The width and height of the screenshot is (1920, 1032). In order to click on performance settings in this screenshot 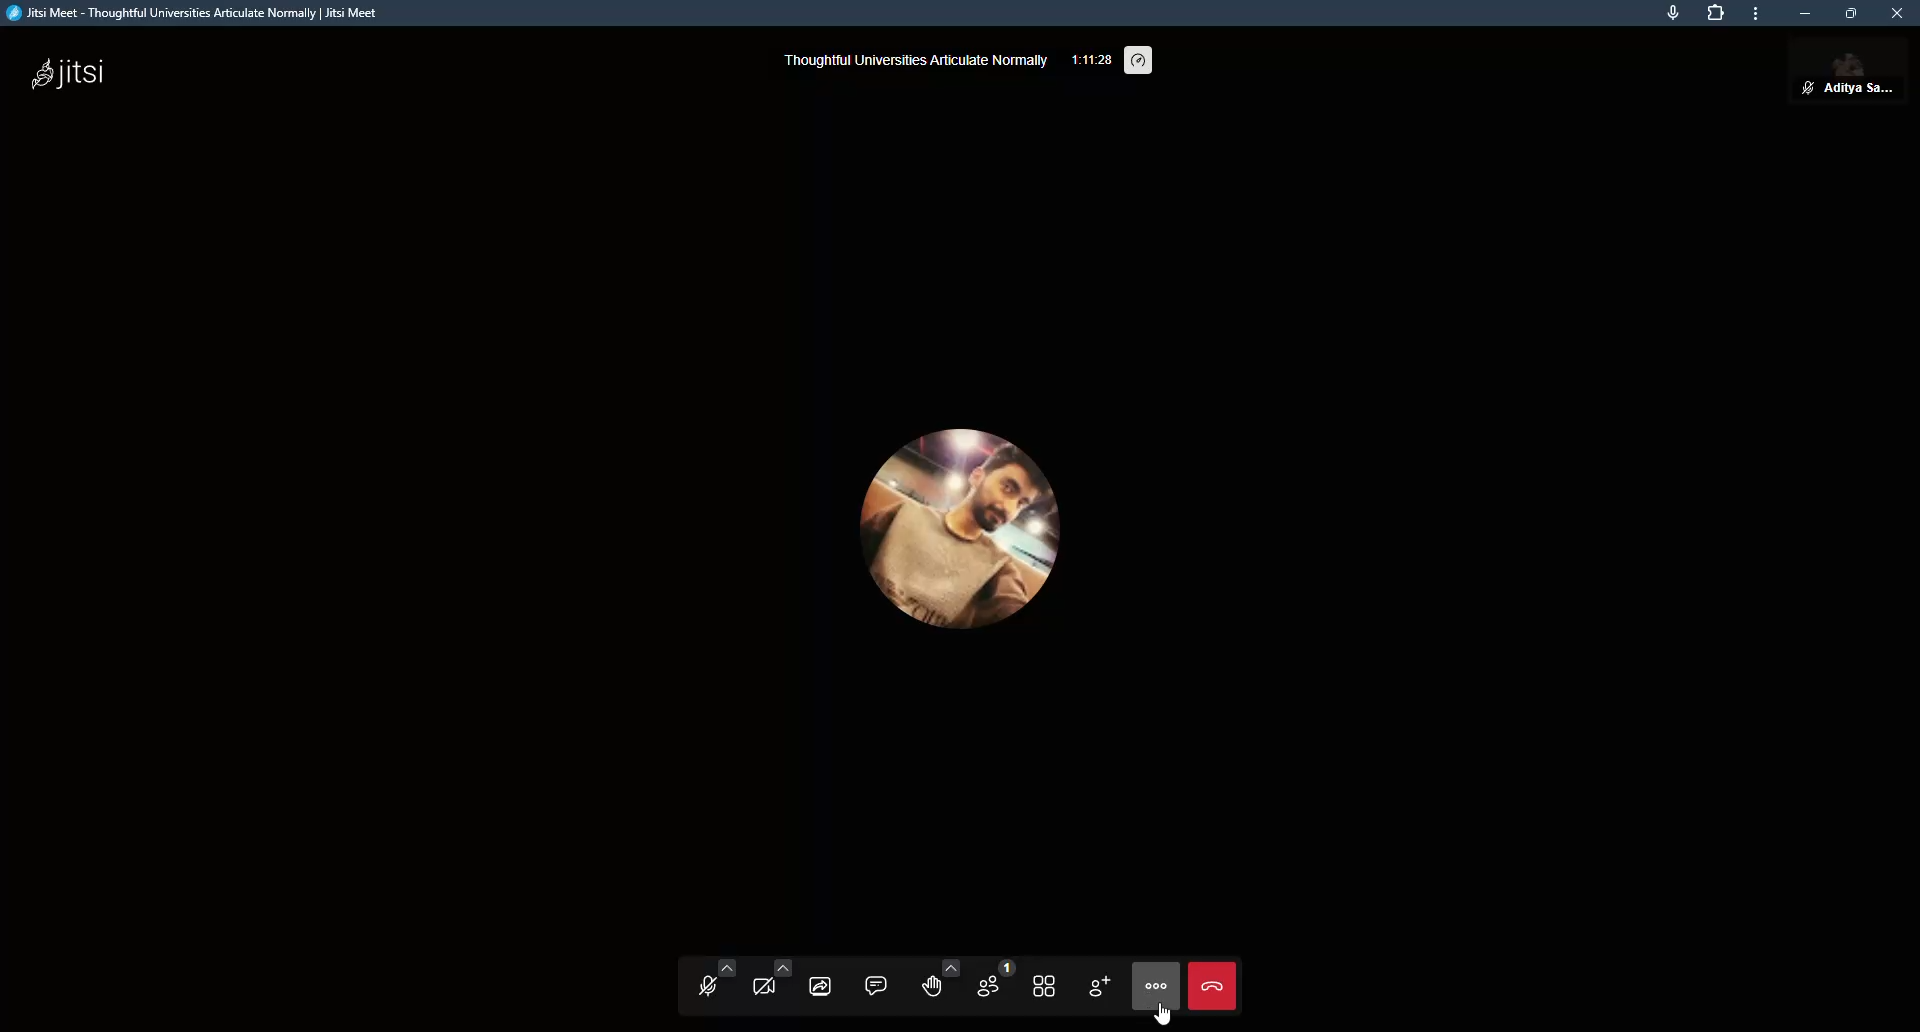, I will do `click(1144, 55)`.